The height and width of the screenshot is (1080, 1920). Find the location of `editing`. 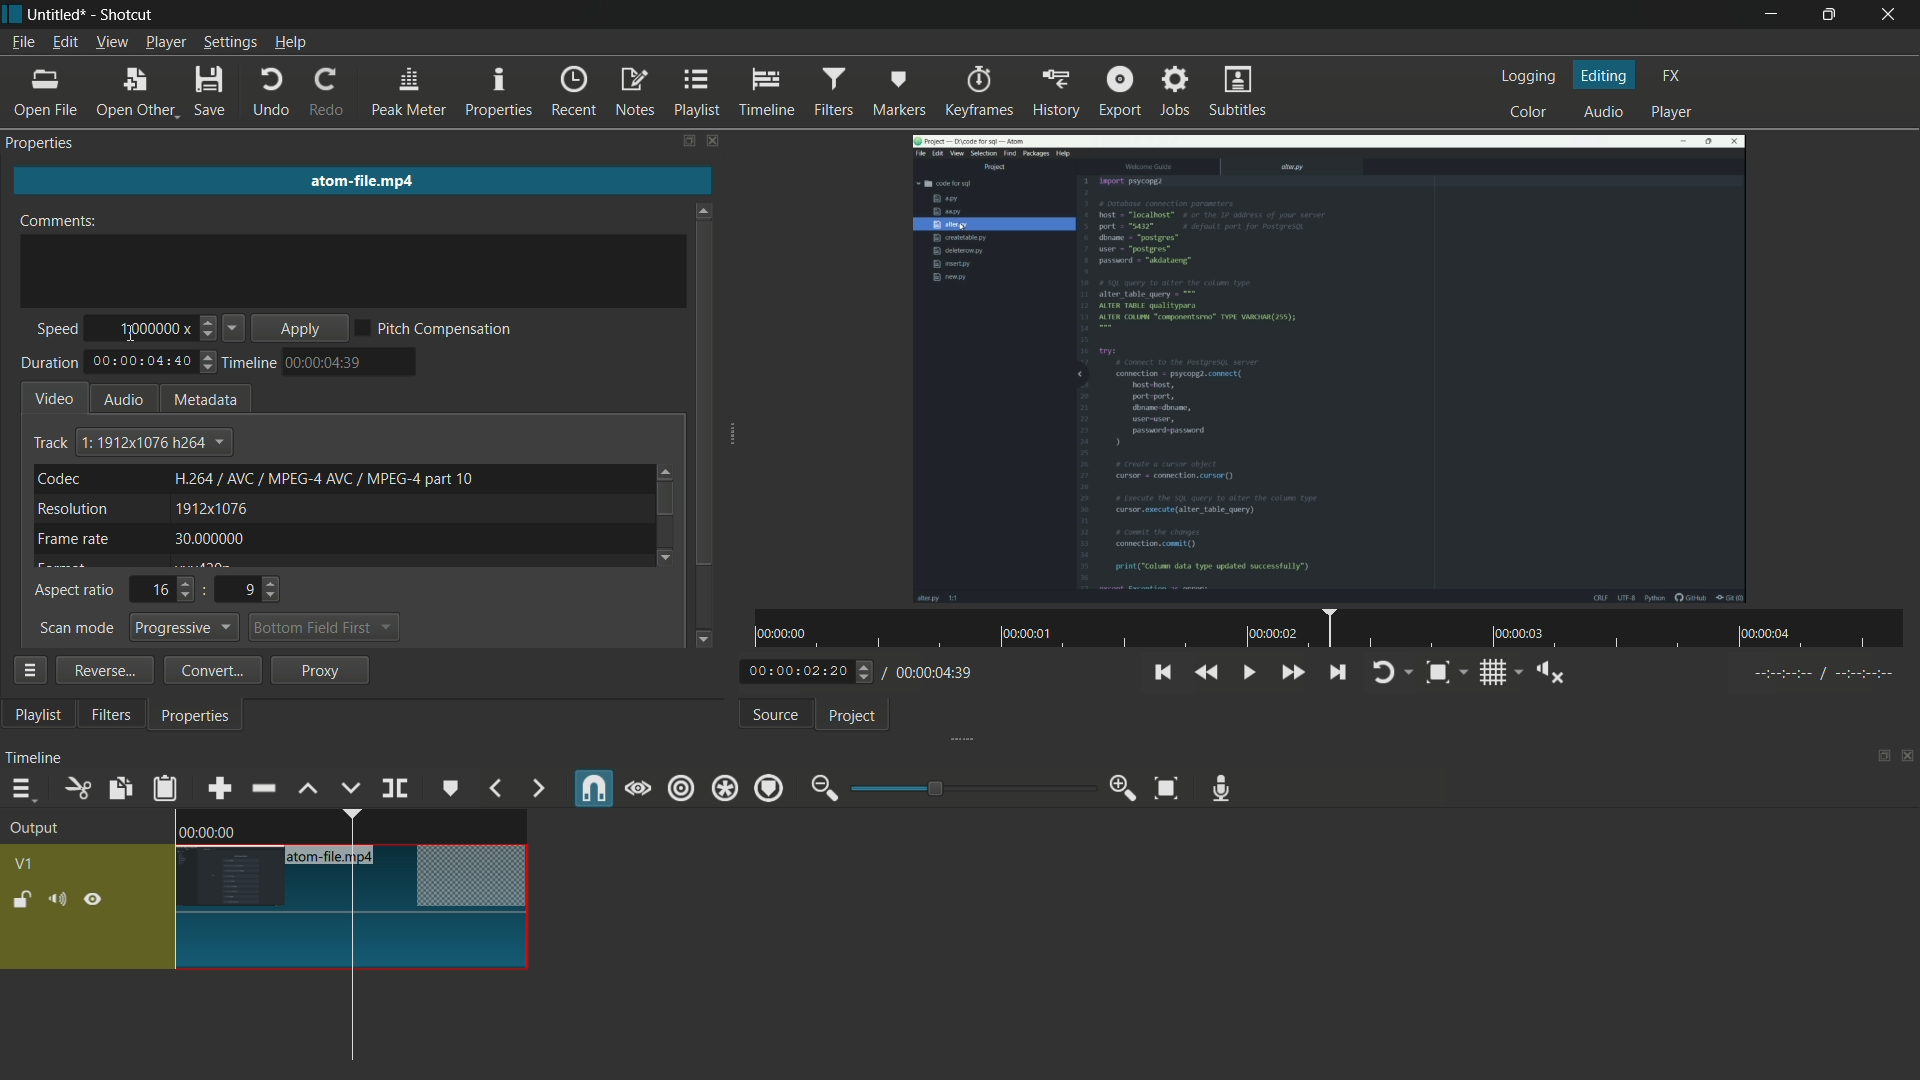

editing is located at coordinates (1606, 76).